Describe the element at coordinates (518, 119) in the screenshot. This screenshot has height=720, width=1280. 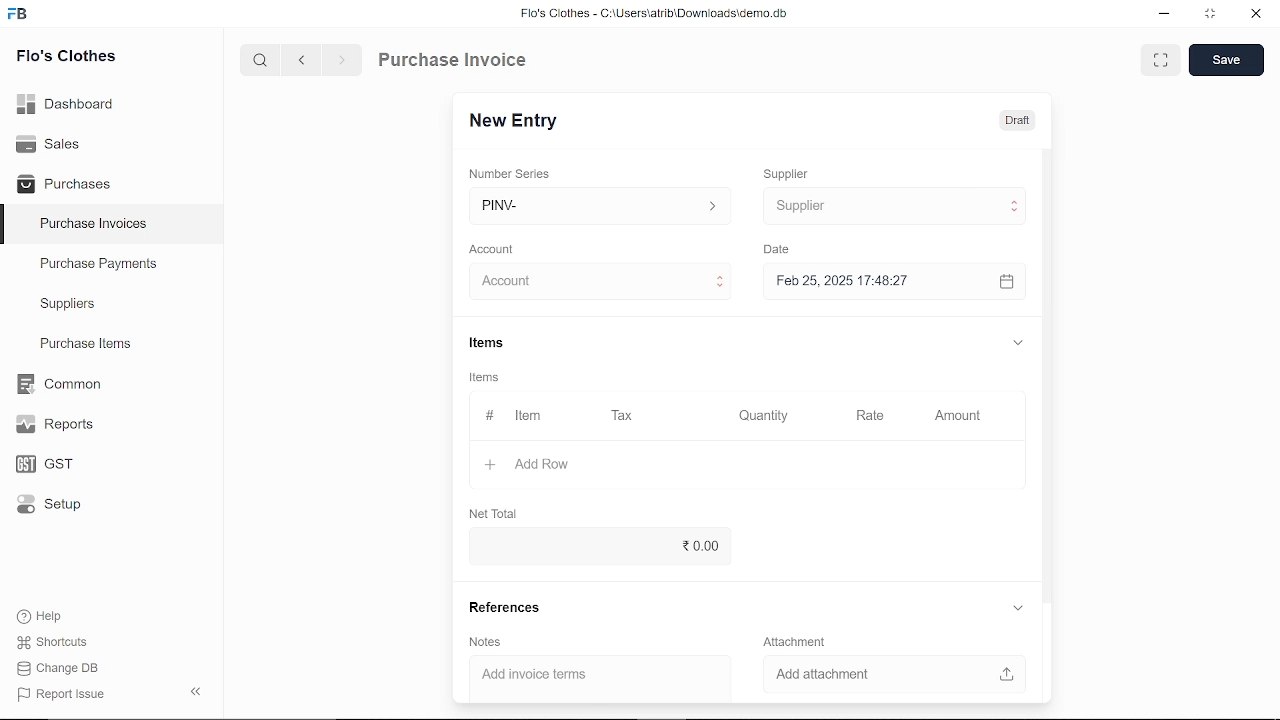
I see `New Entry` at that location.